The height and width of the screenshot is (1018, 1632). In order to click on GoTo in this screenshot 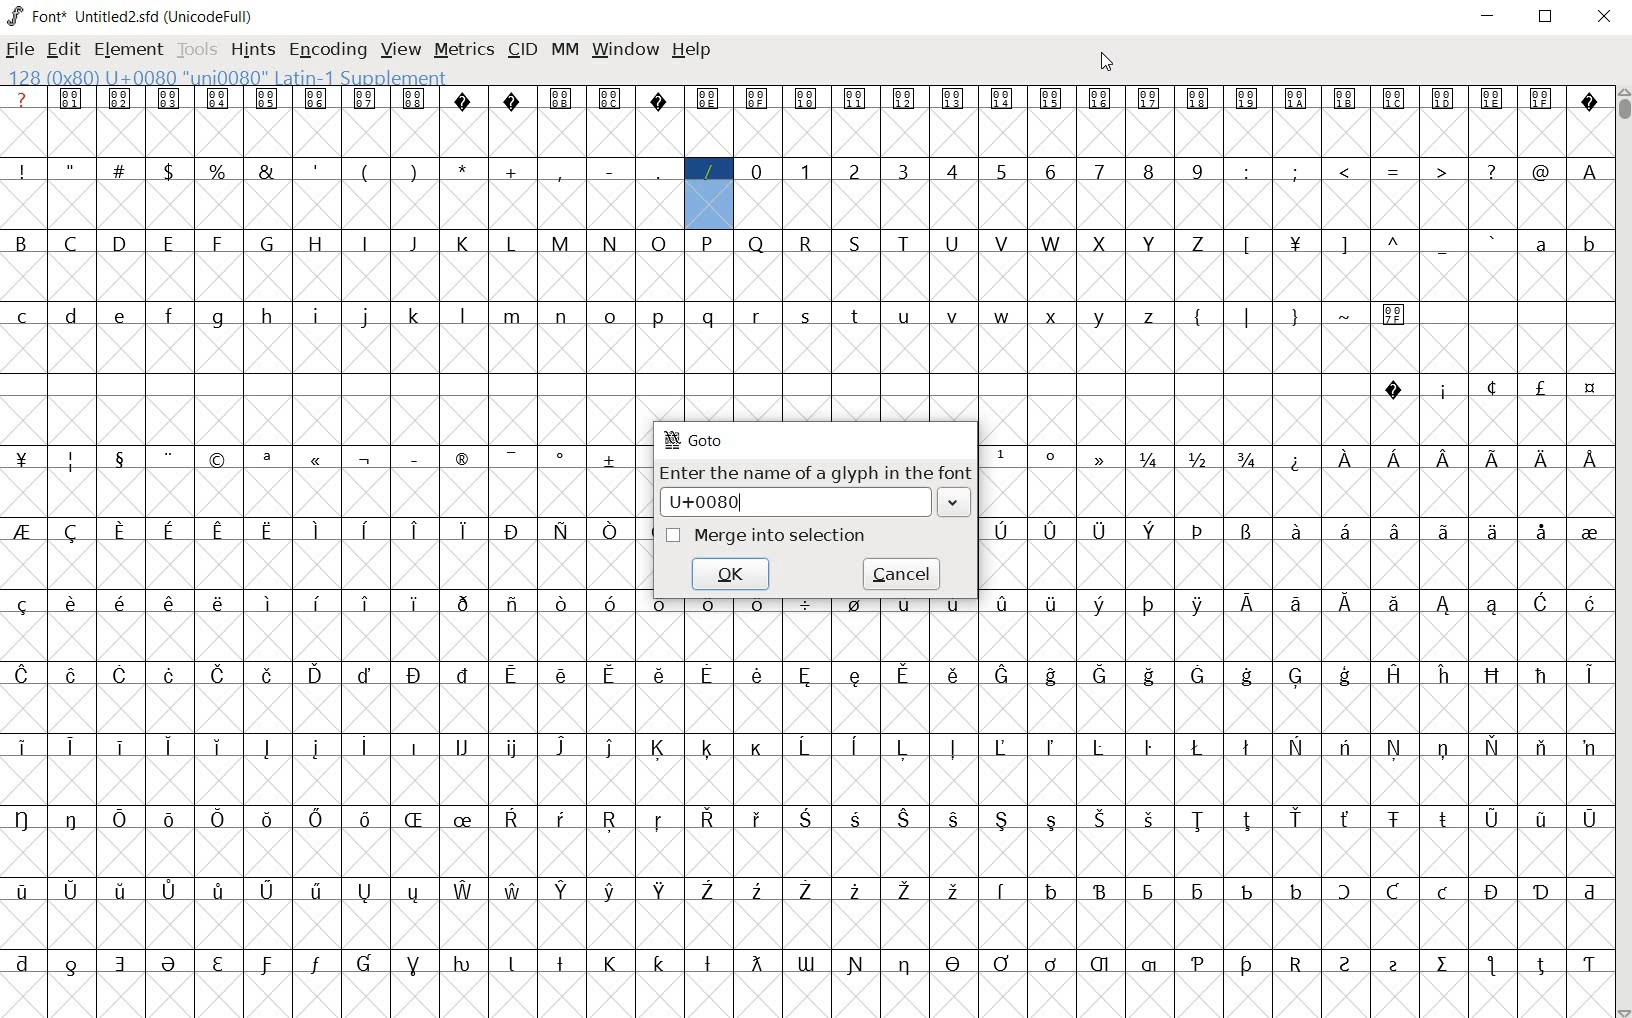, I will do `click(695, 440)`.